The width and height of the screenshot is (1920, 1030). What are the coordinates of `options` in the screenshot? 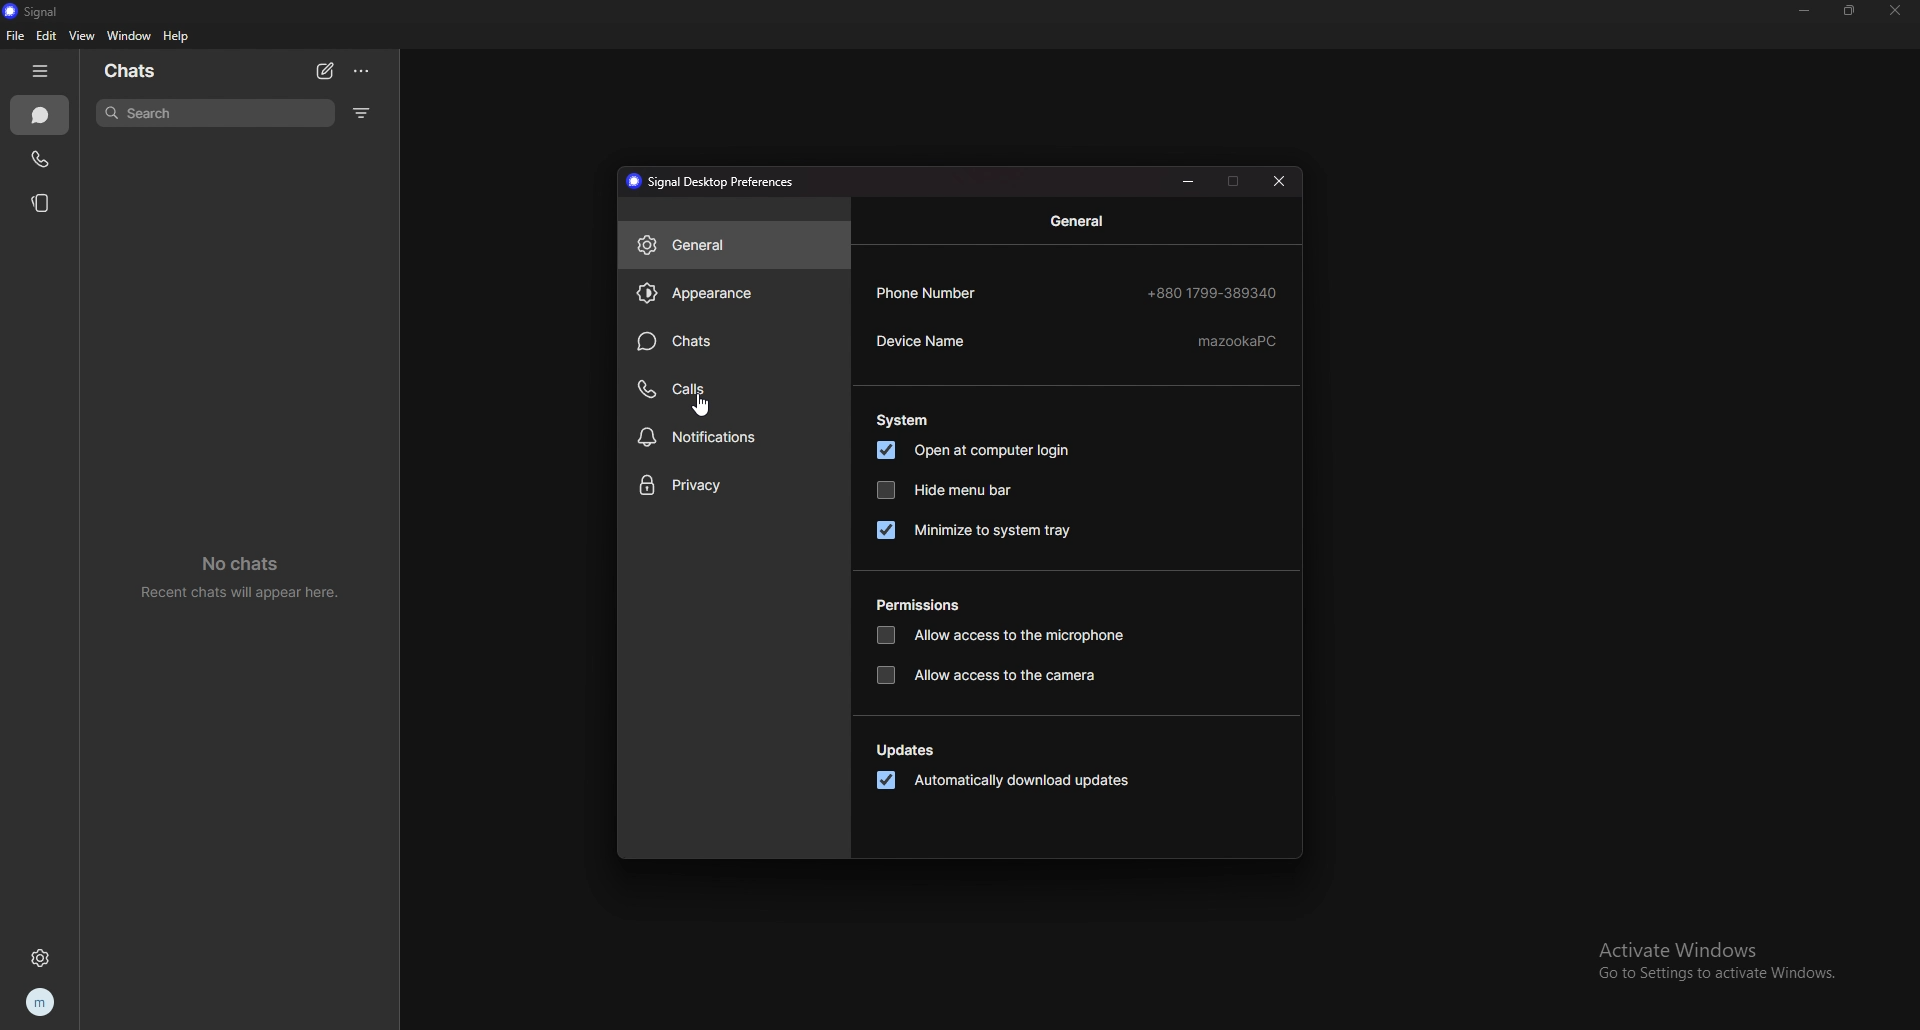 It's located at (363, 72).